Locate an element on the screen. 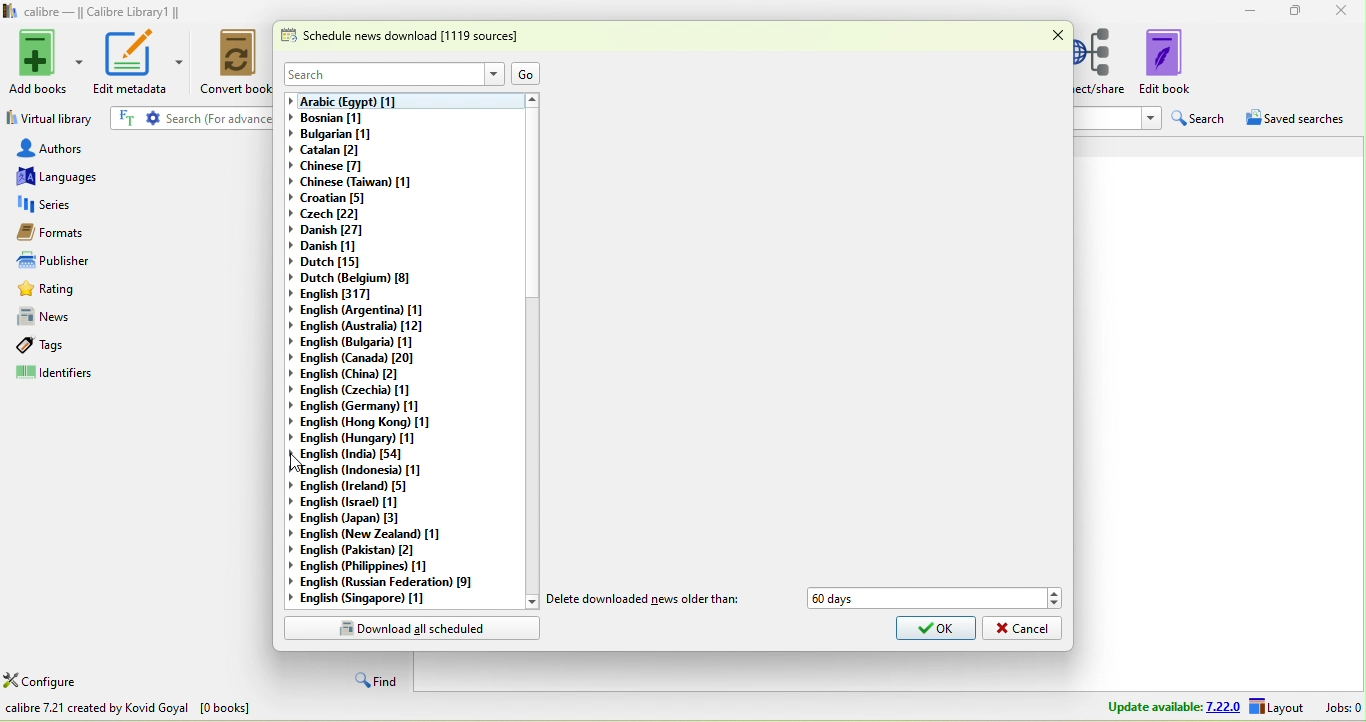 This screenshot has width=1366, height=722. english[317] is located at coordinates (353, 294).